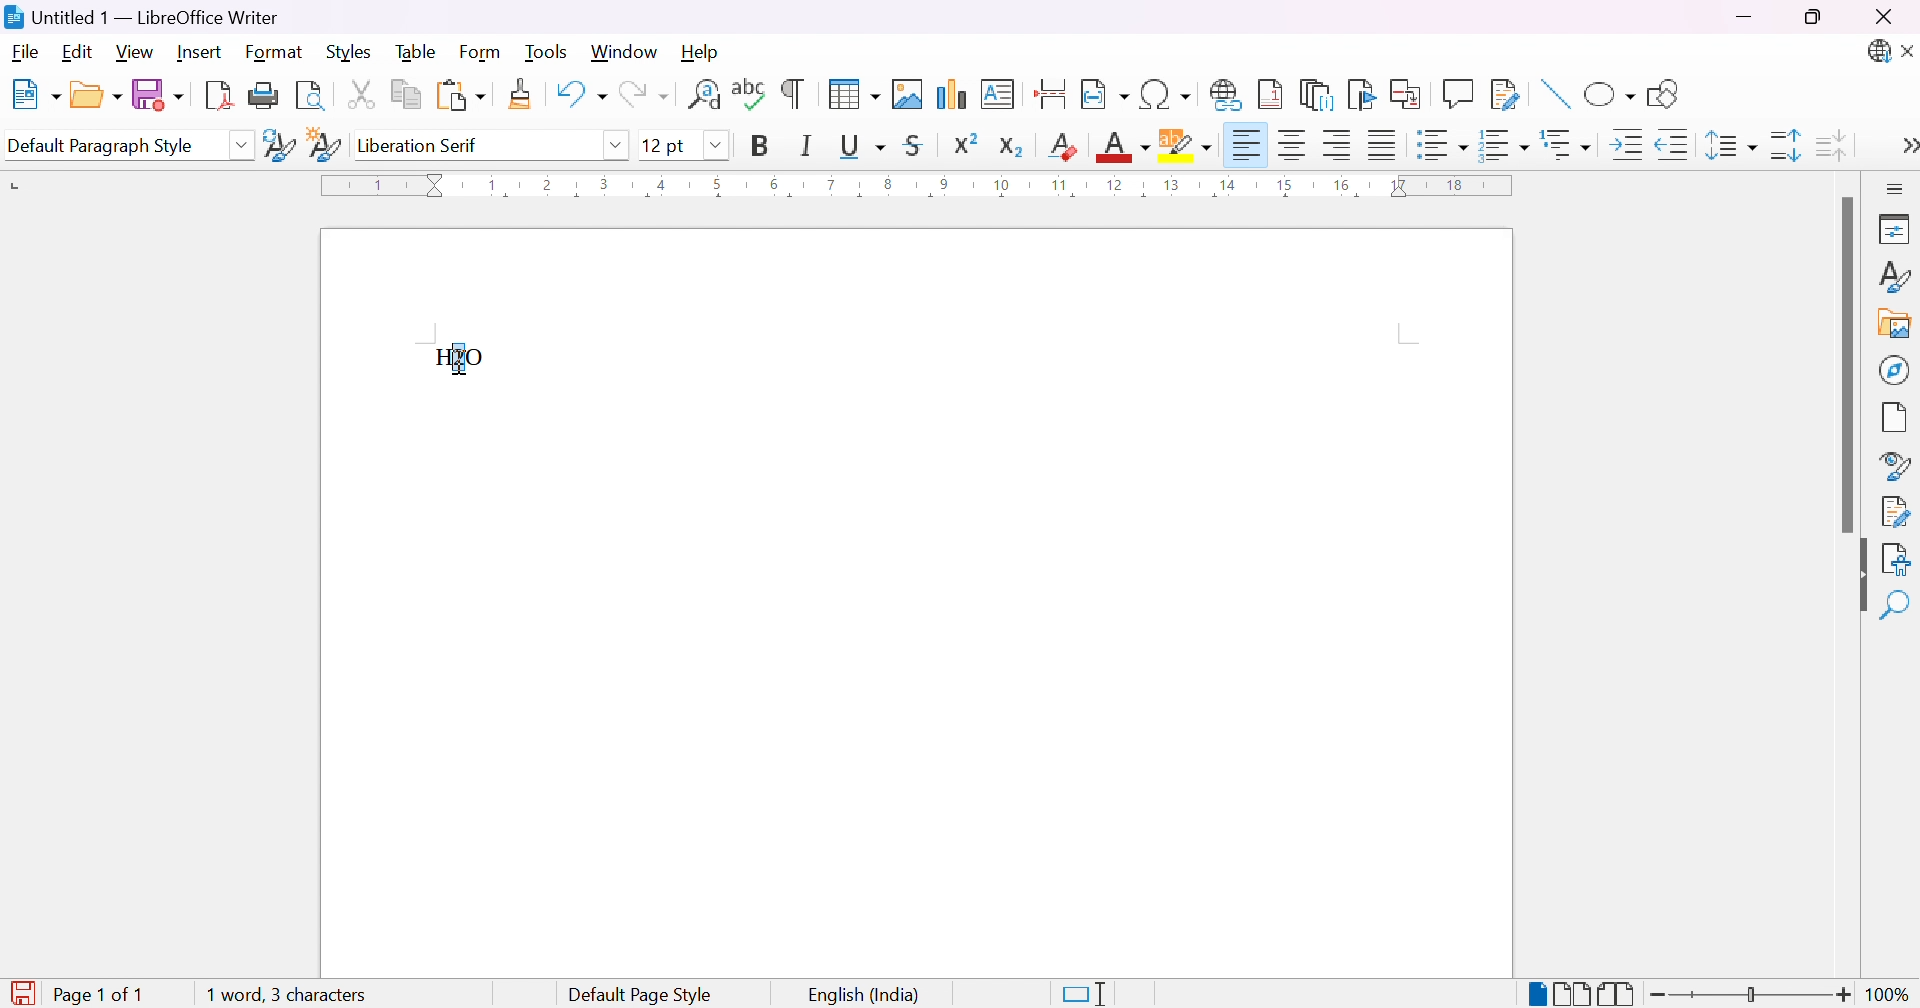 This screenshot has height=1008, width=1920. What do you see at coordinates (1897, 228) in the screenshot?
I see `Properties` at bounding box center [1897, 228].